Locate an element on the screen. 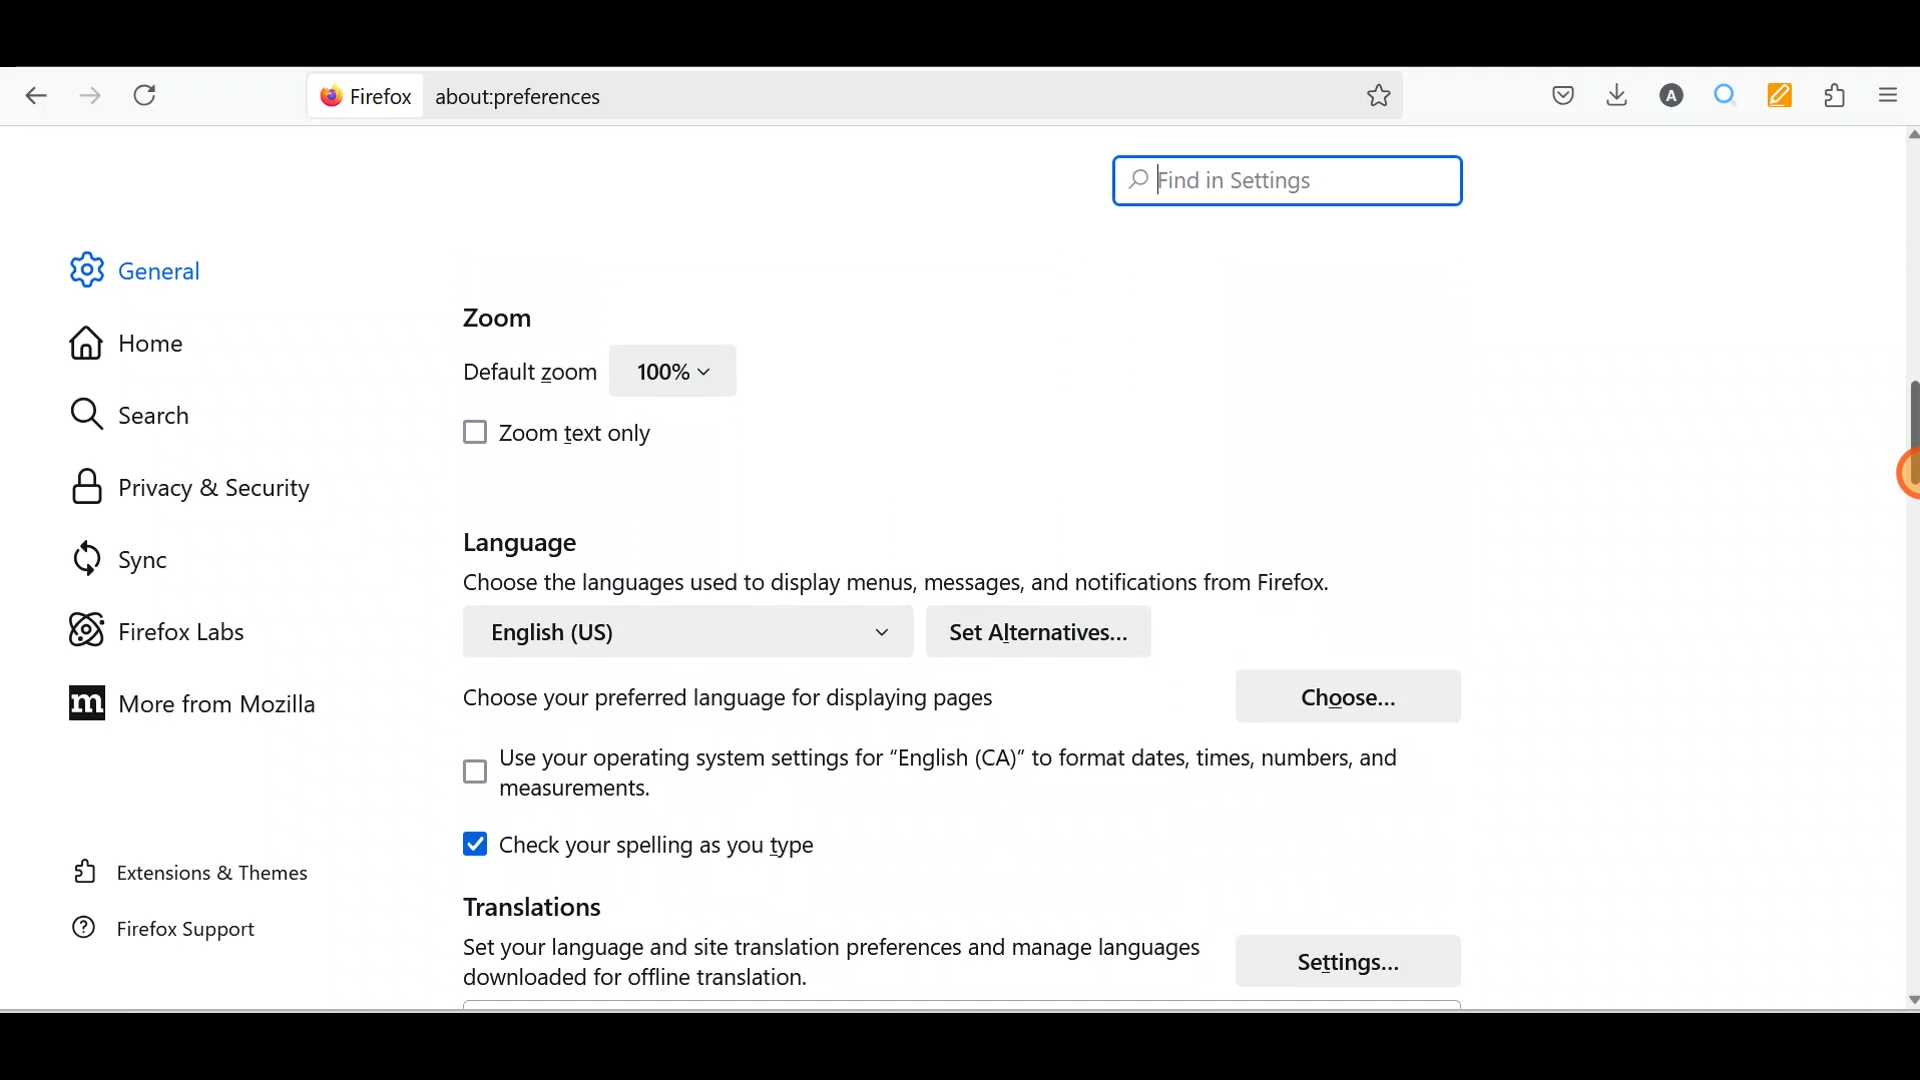 The image size is (1920, 1080). Go back one page is located at coordinates (28, 90).